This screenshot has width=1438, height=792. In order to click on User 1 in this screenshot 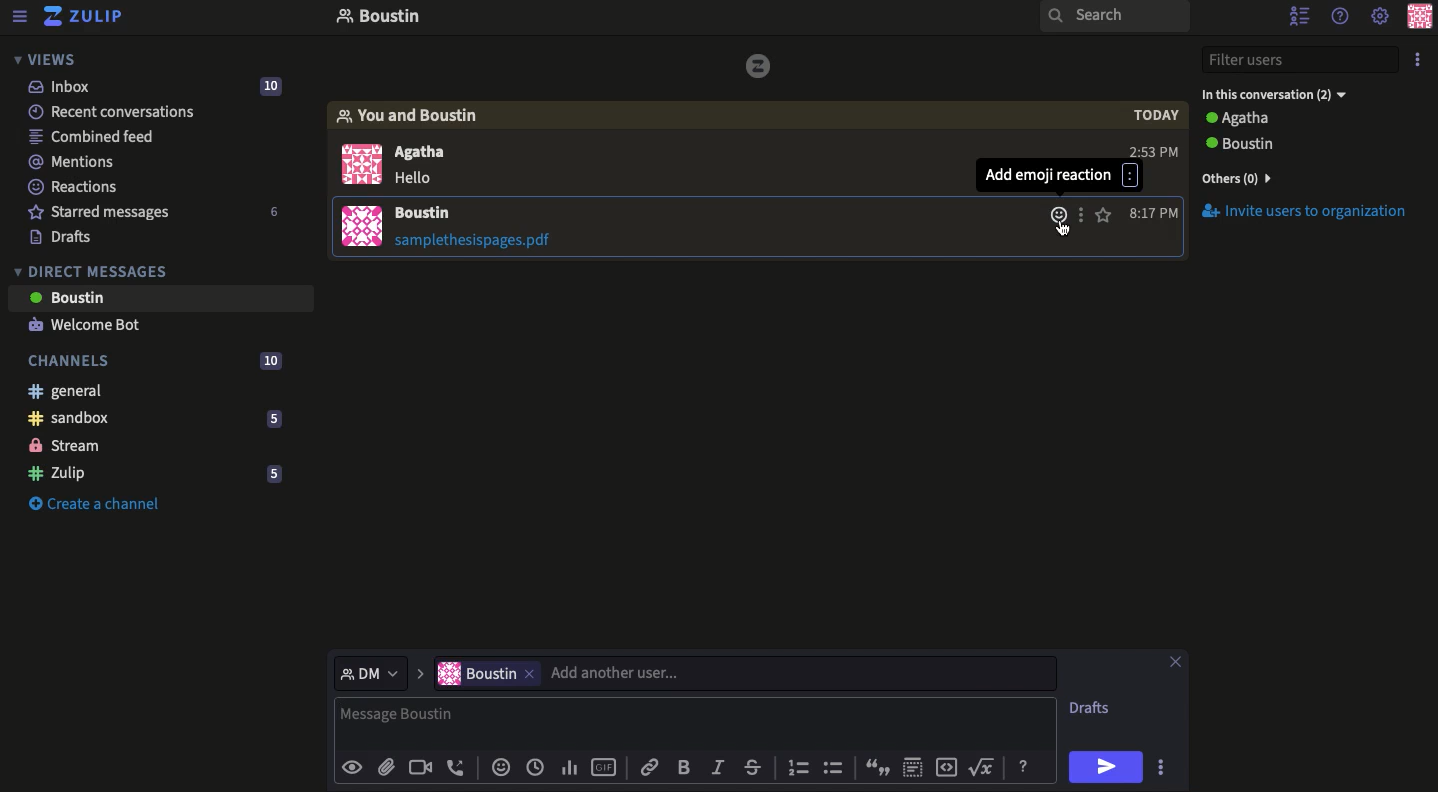, I will do `click(1241, 119)`.